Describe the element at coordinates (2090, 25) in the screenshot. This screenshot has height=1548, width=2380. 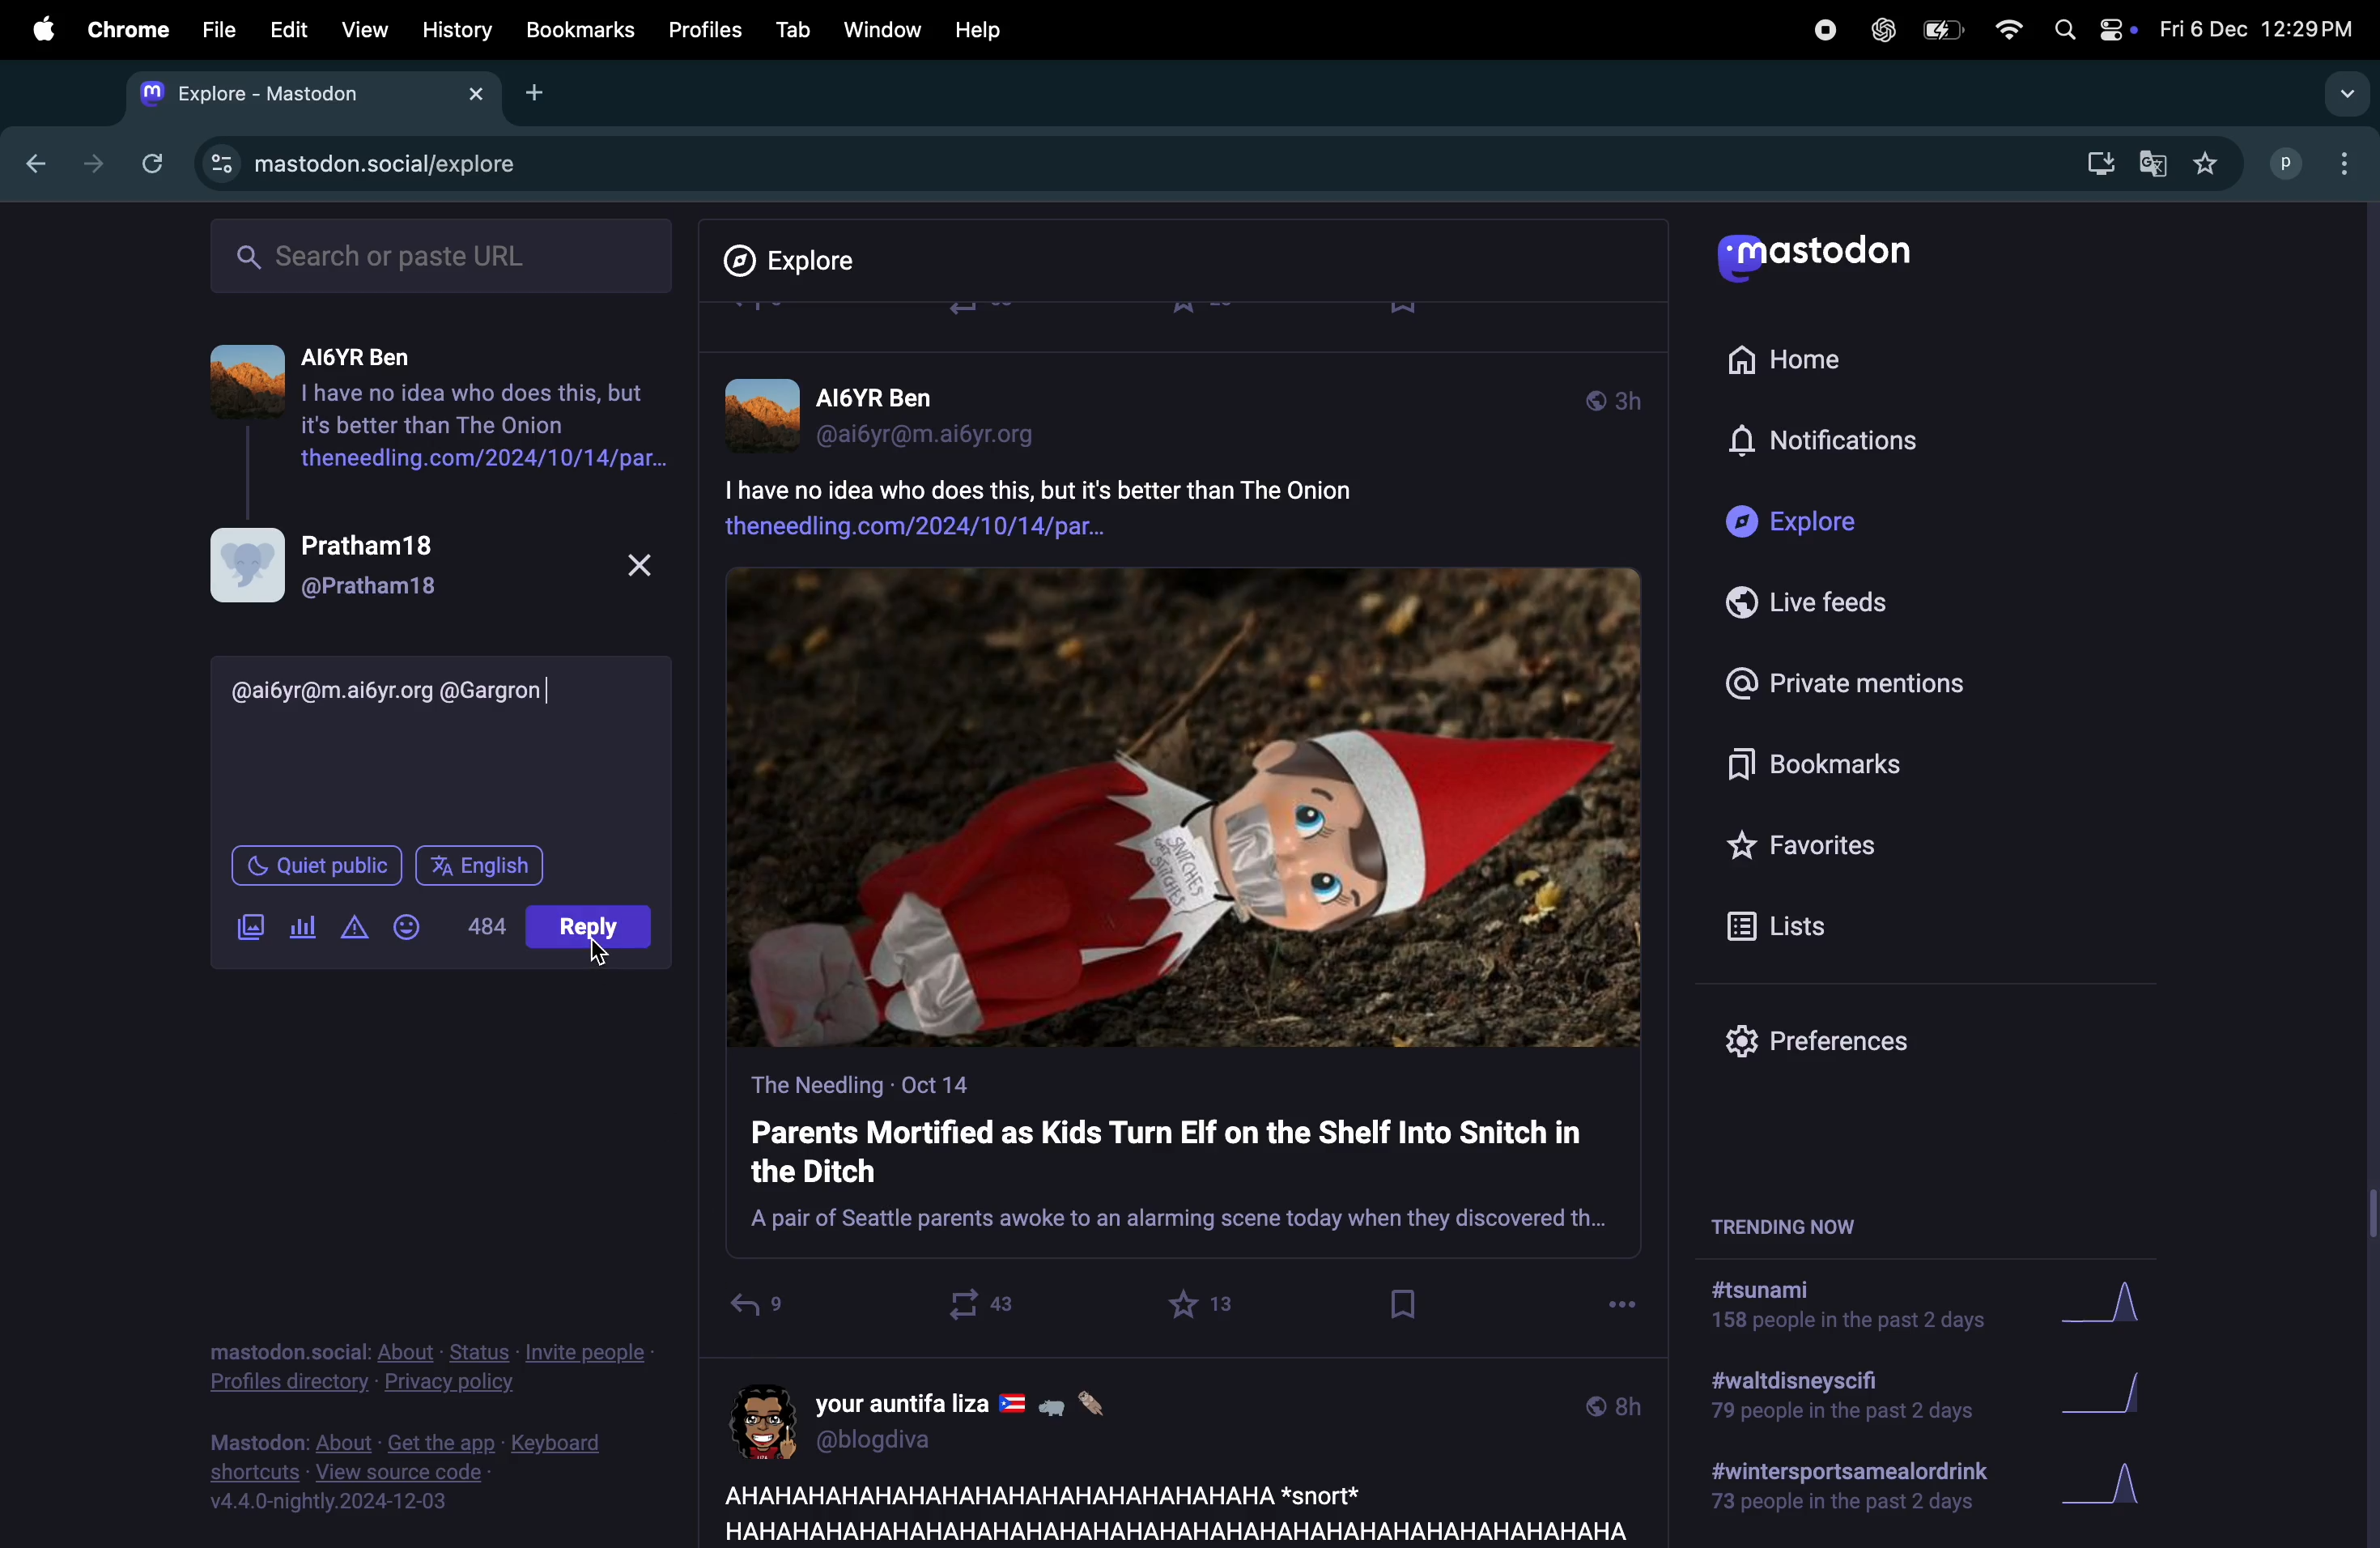
I see `apple widfgets` at that location.